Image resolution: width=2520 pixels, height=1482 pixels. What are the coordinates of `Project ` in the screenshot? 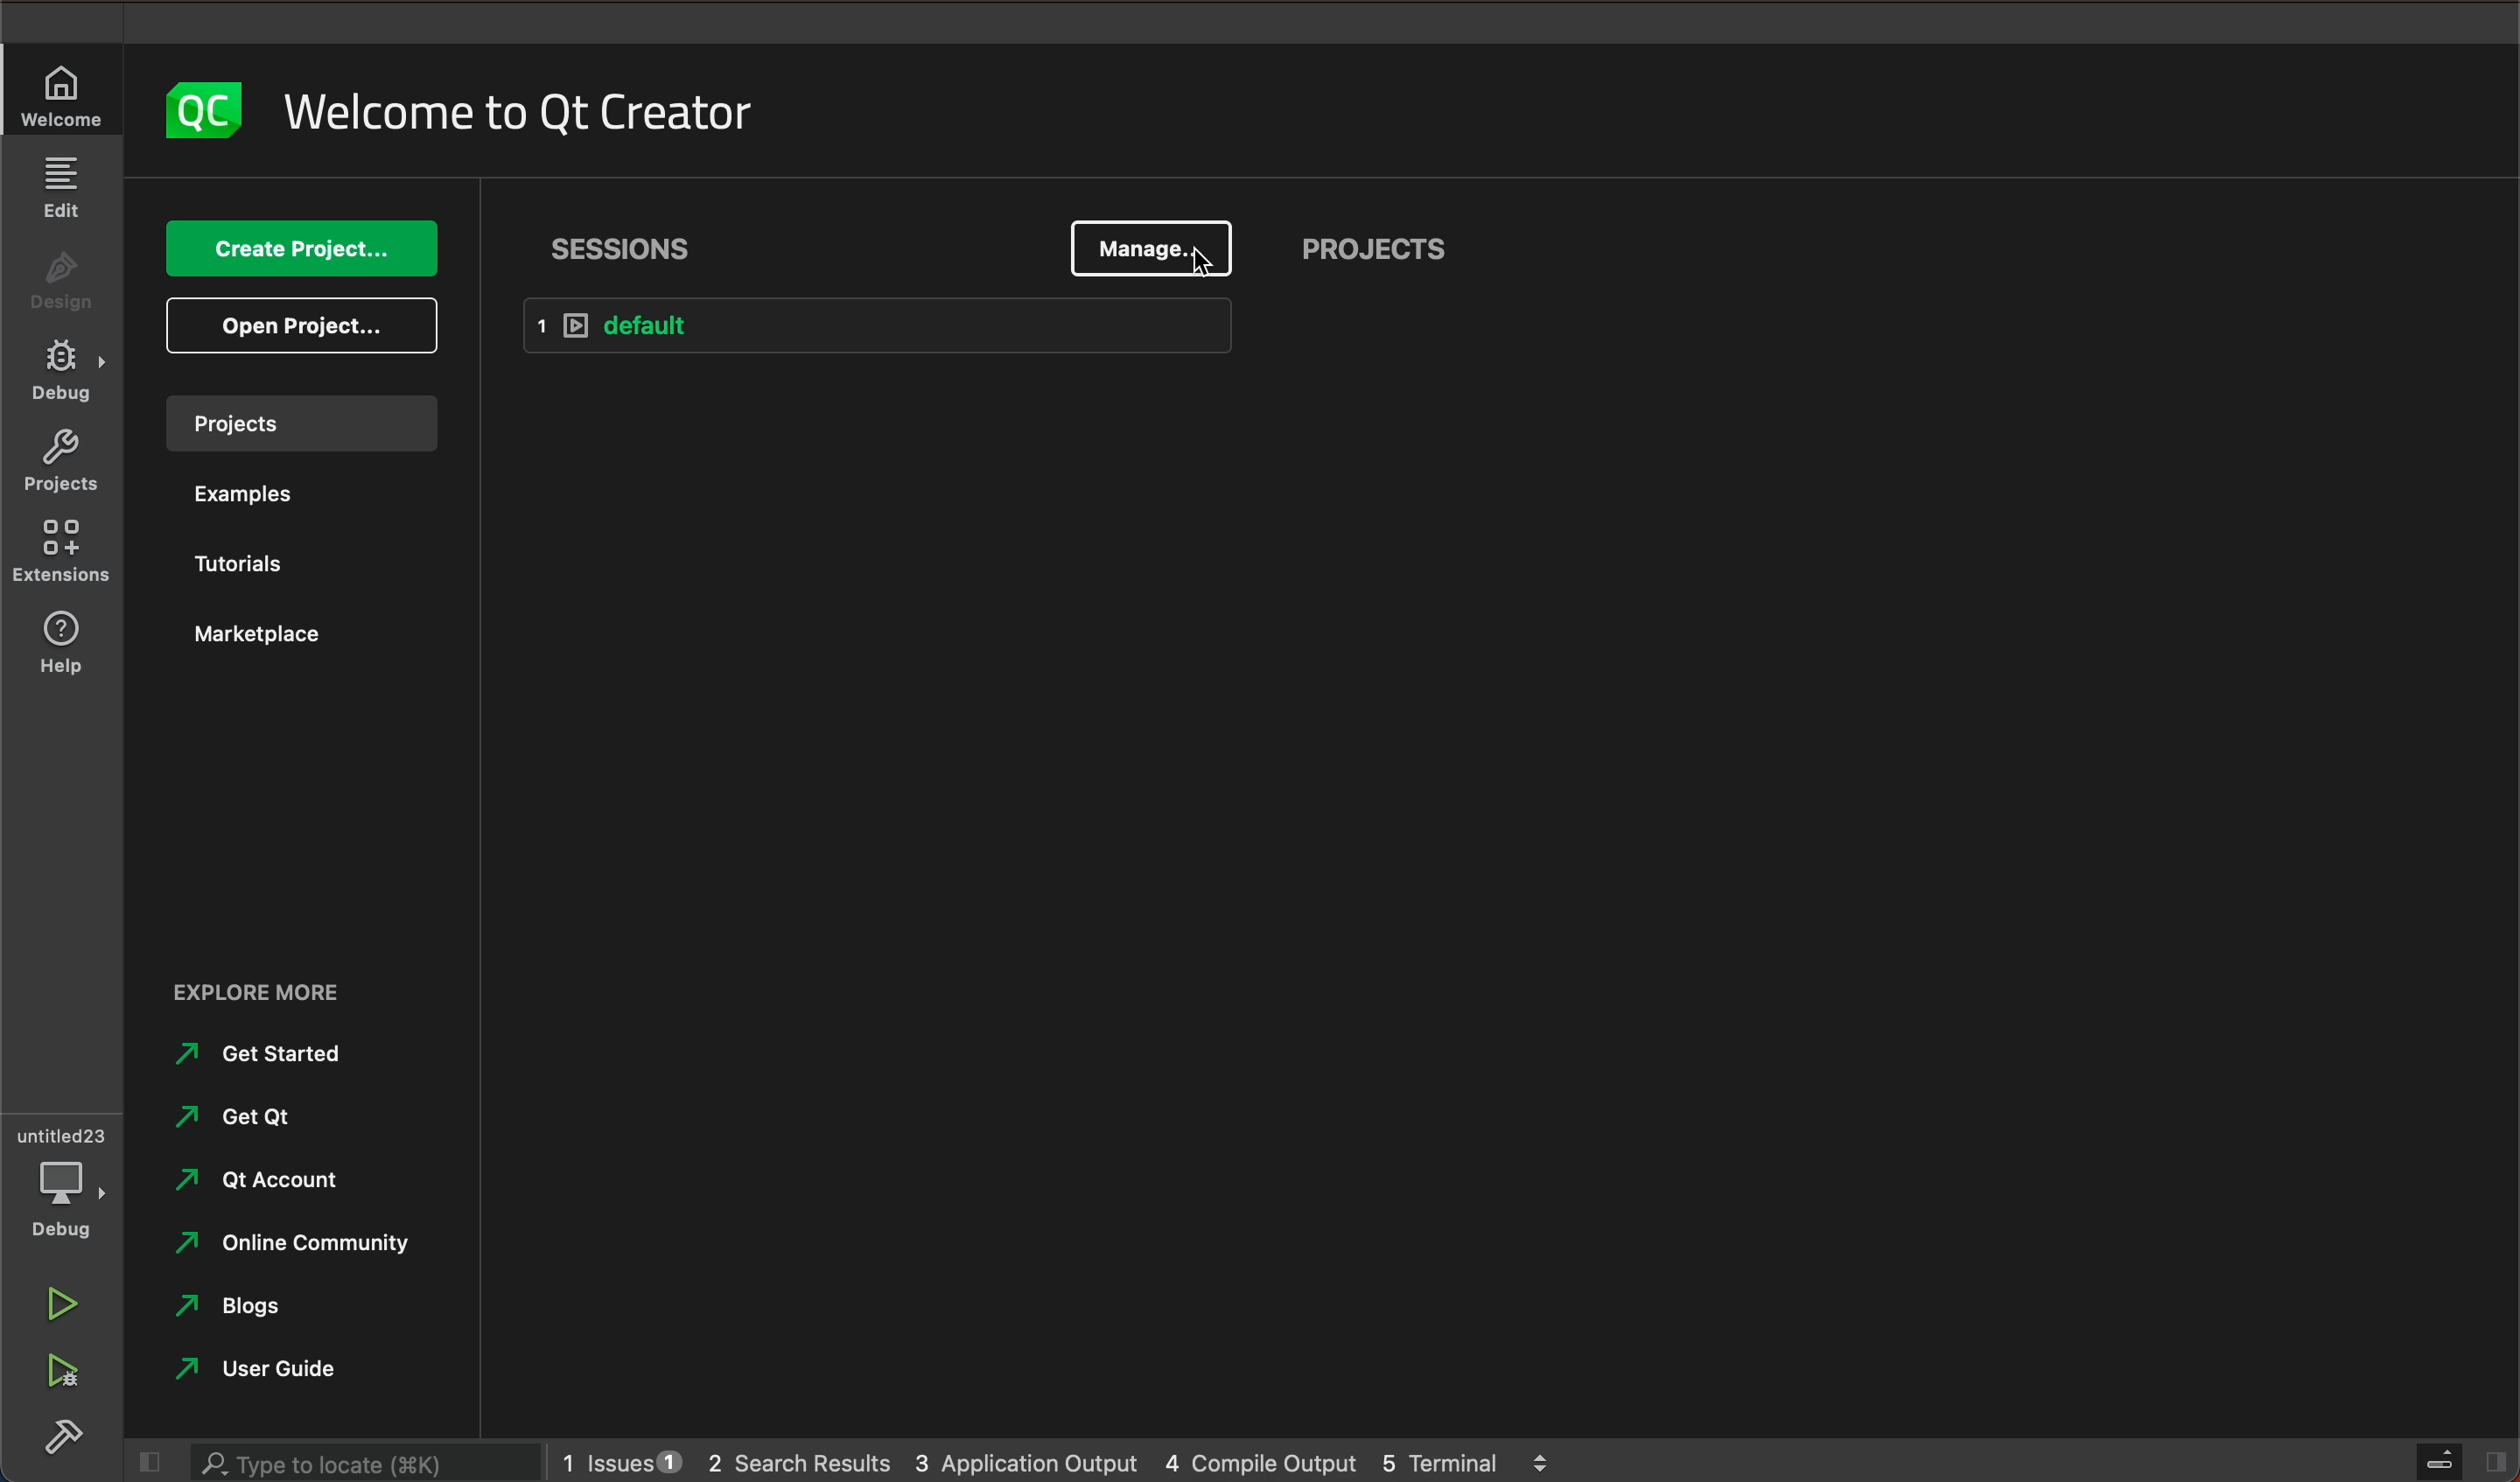 It's located at (60, 465).